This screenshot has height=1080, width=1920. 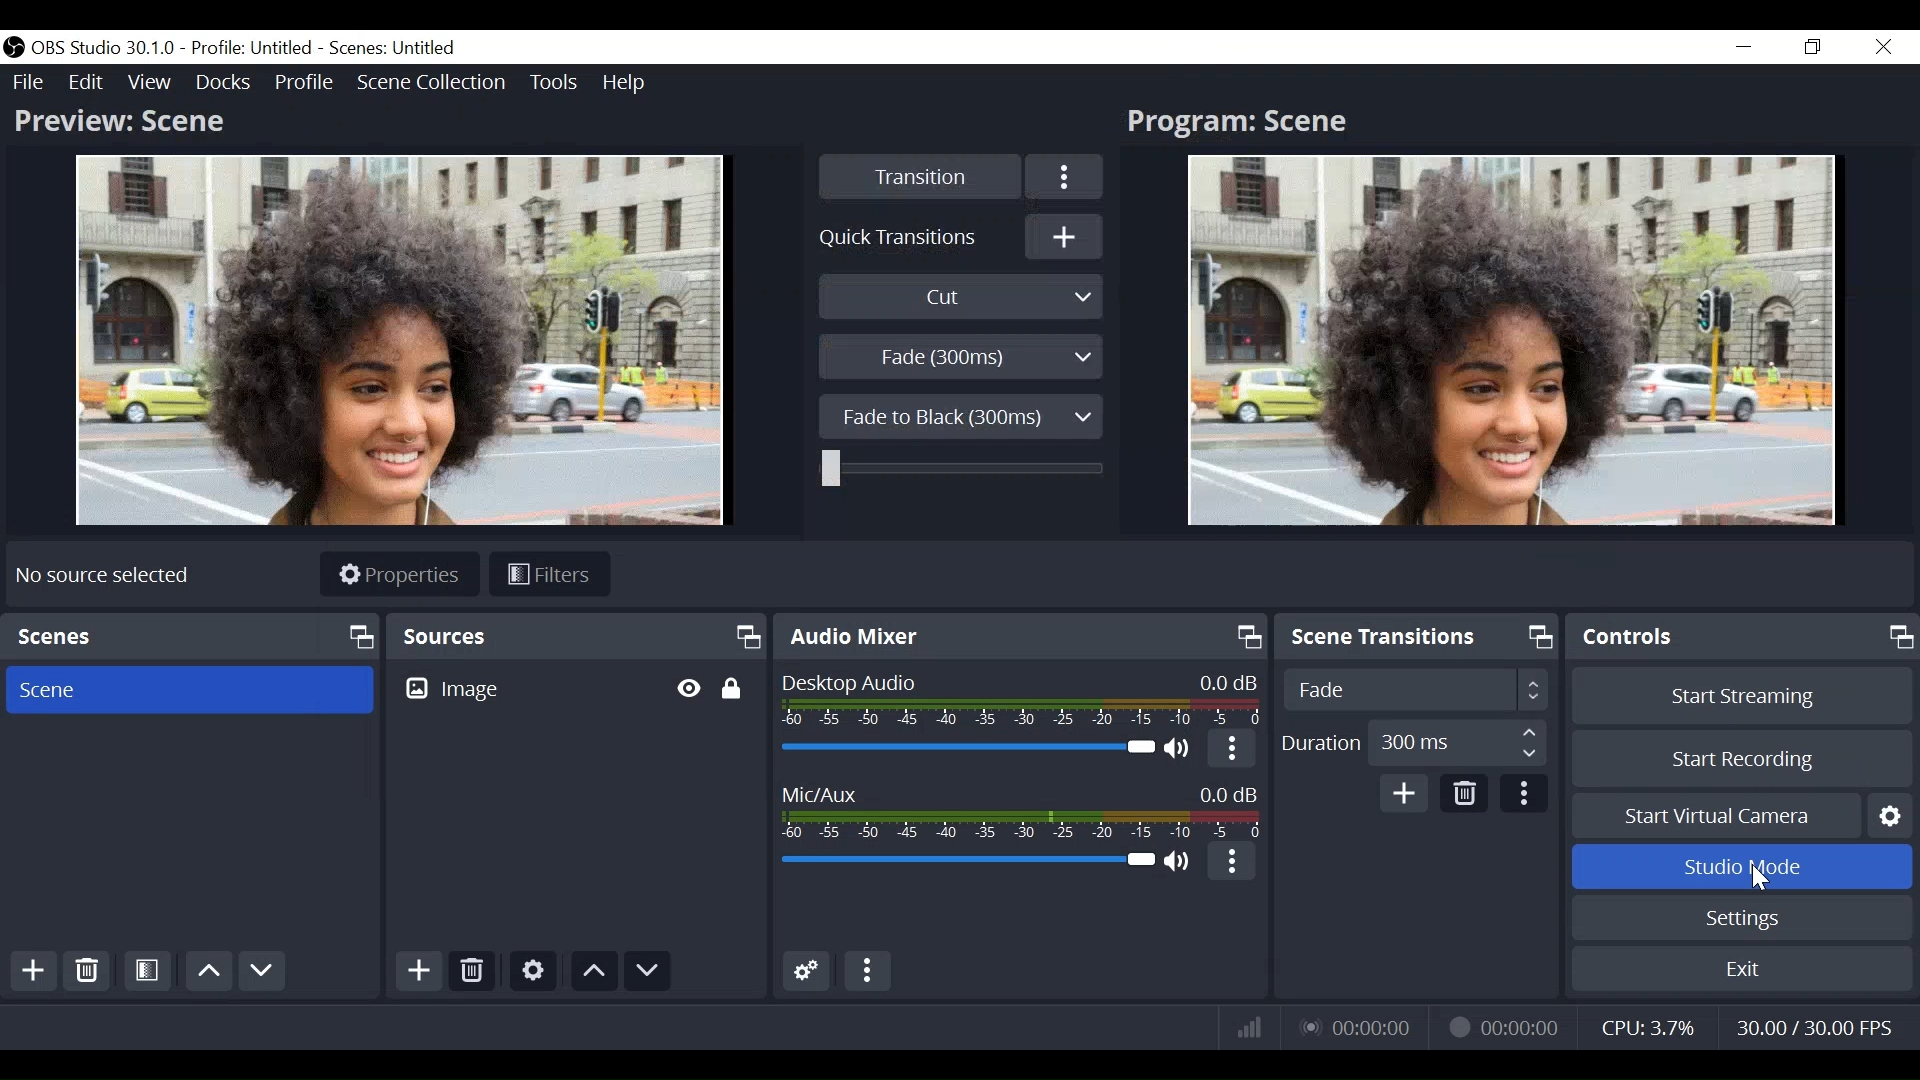 What do you see at coordinates (967, 859) in the screenshot?
I see `Mic/Aux` at bounding box center [967, 859].